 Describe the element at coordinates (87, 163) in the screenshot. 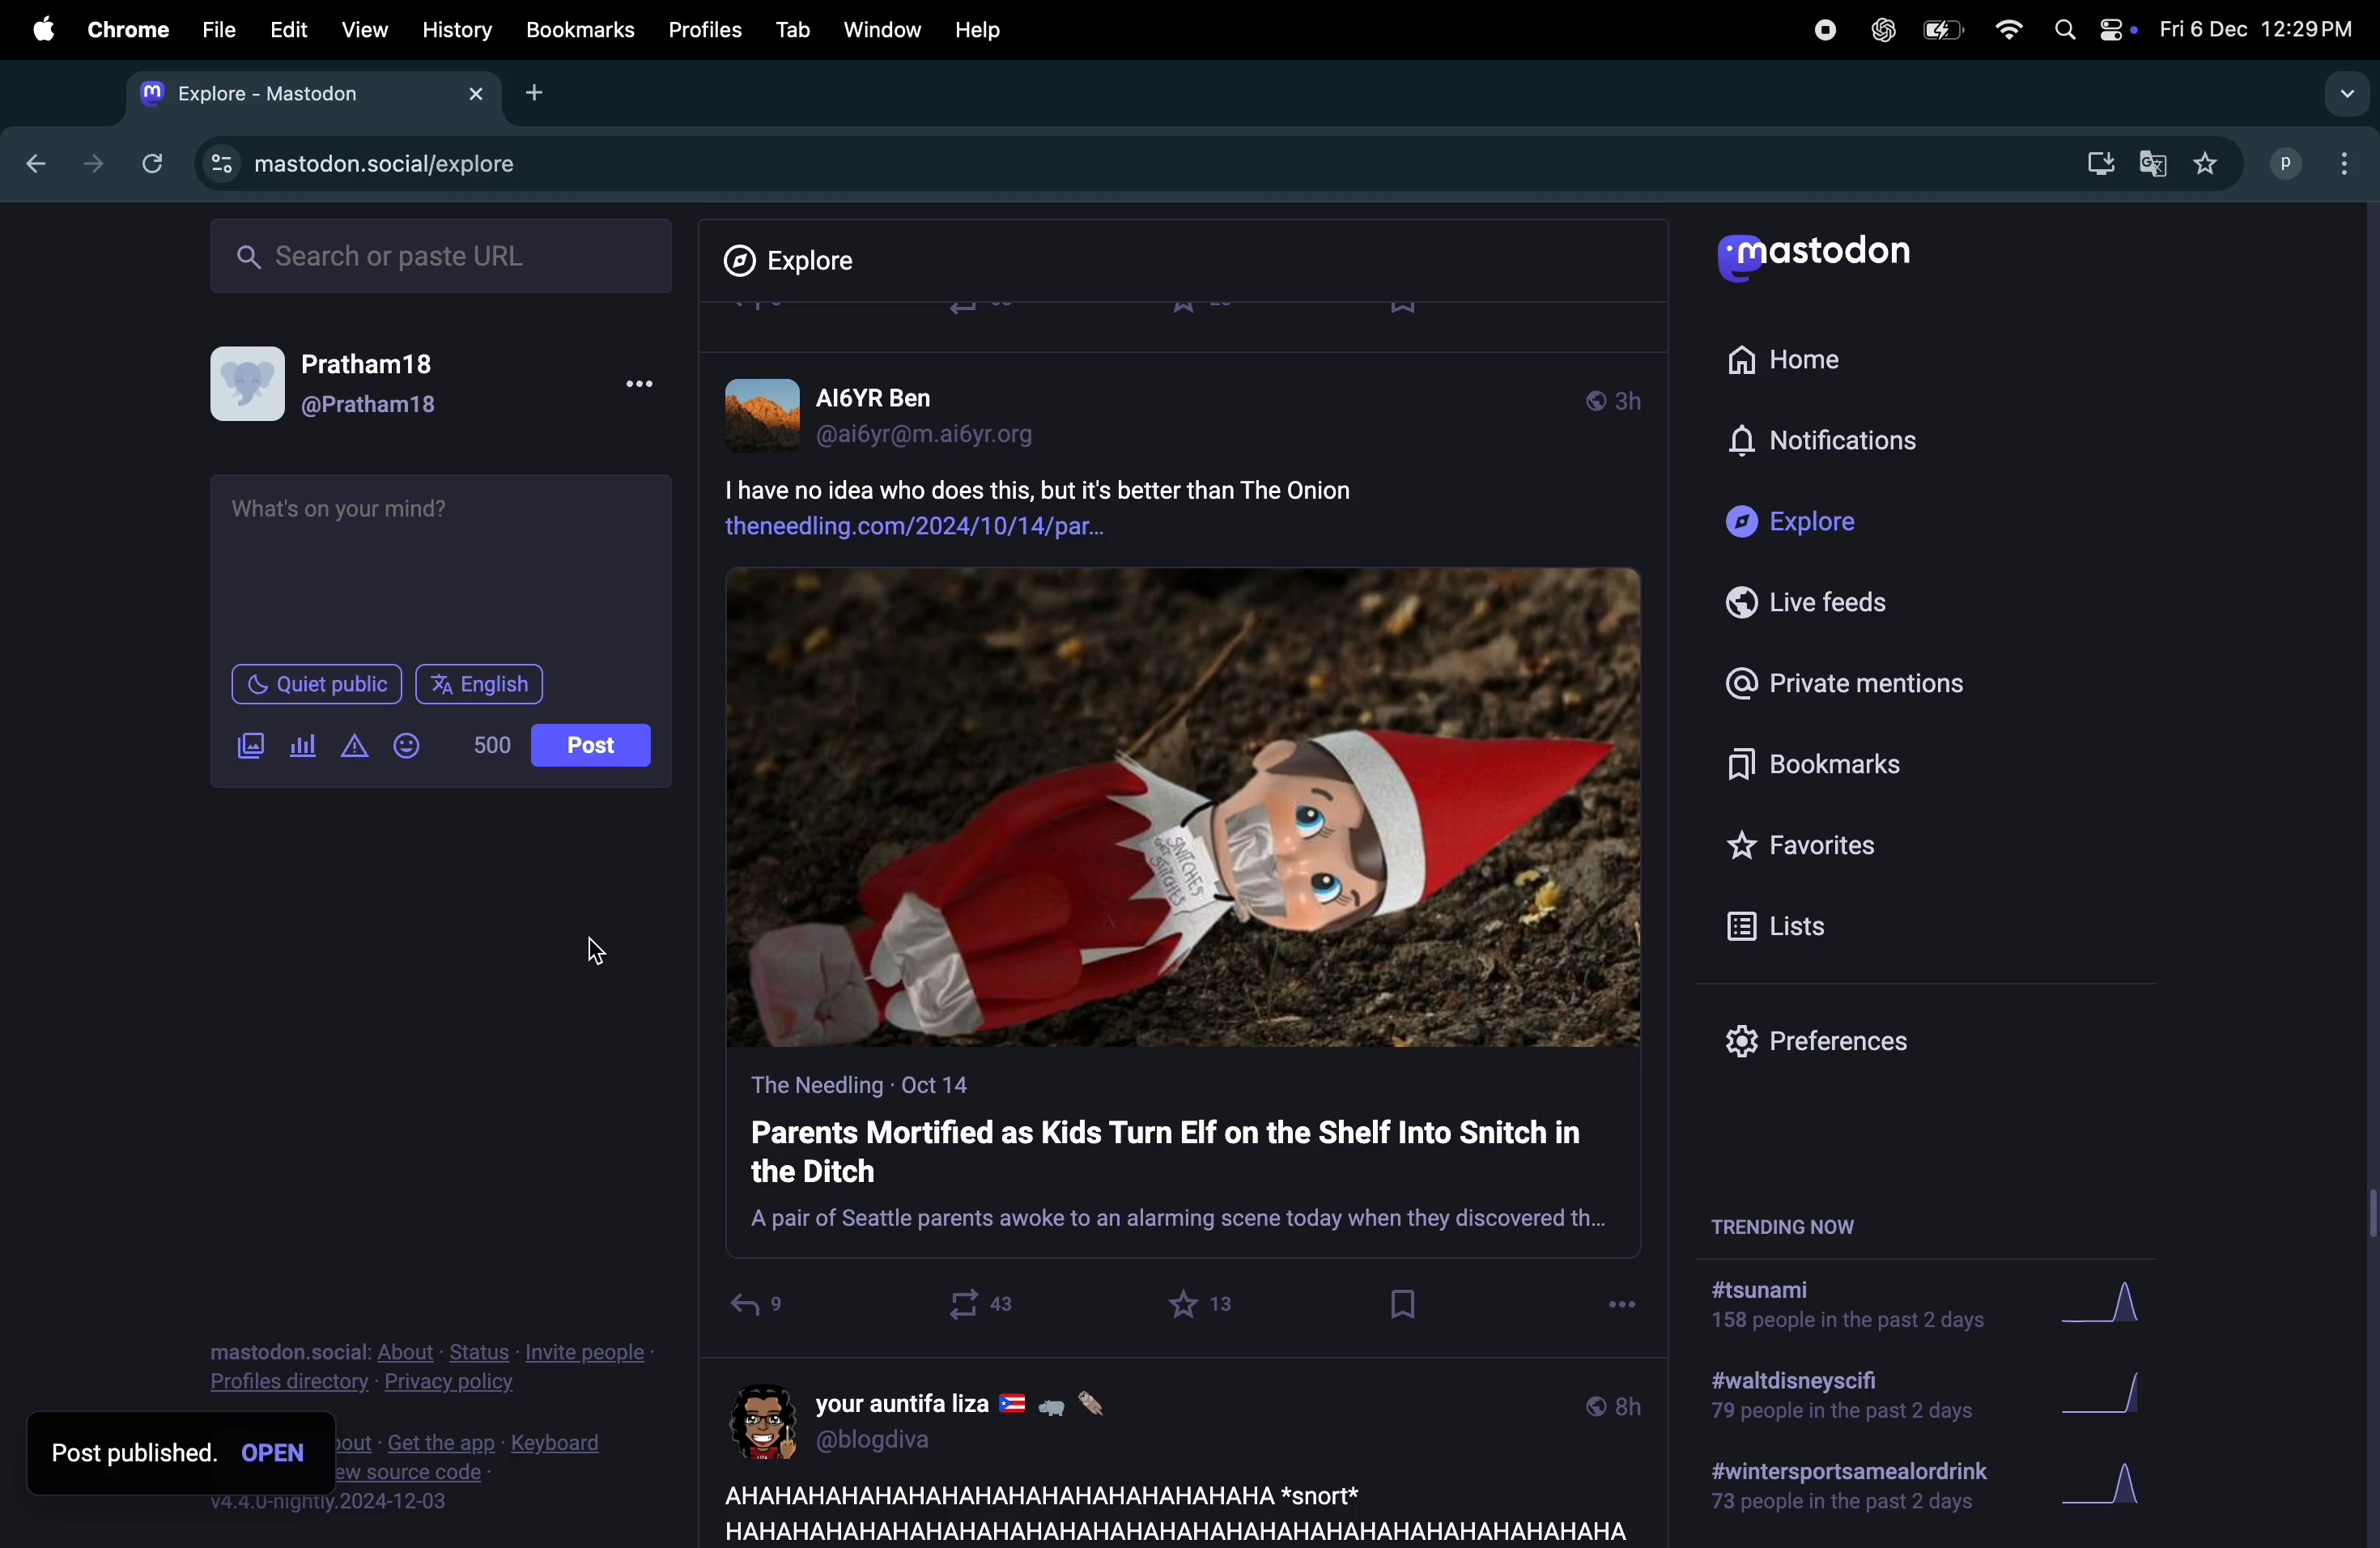

I see `forward` at that location.